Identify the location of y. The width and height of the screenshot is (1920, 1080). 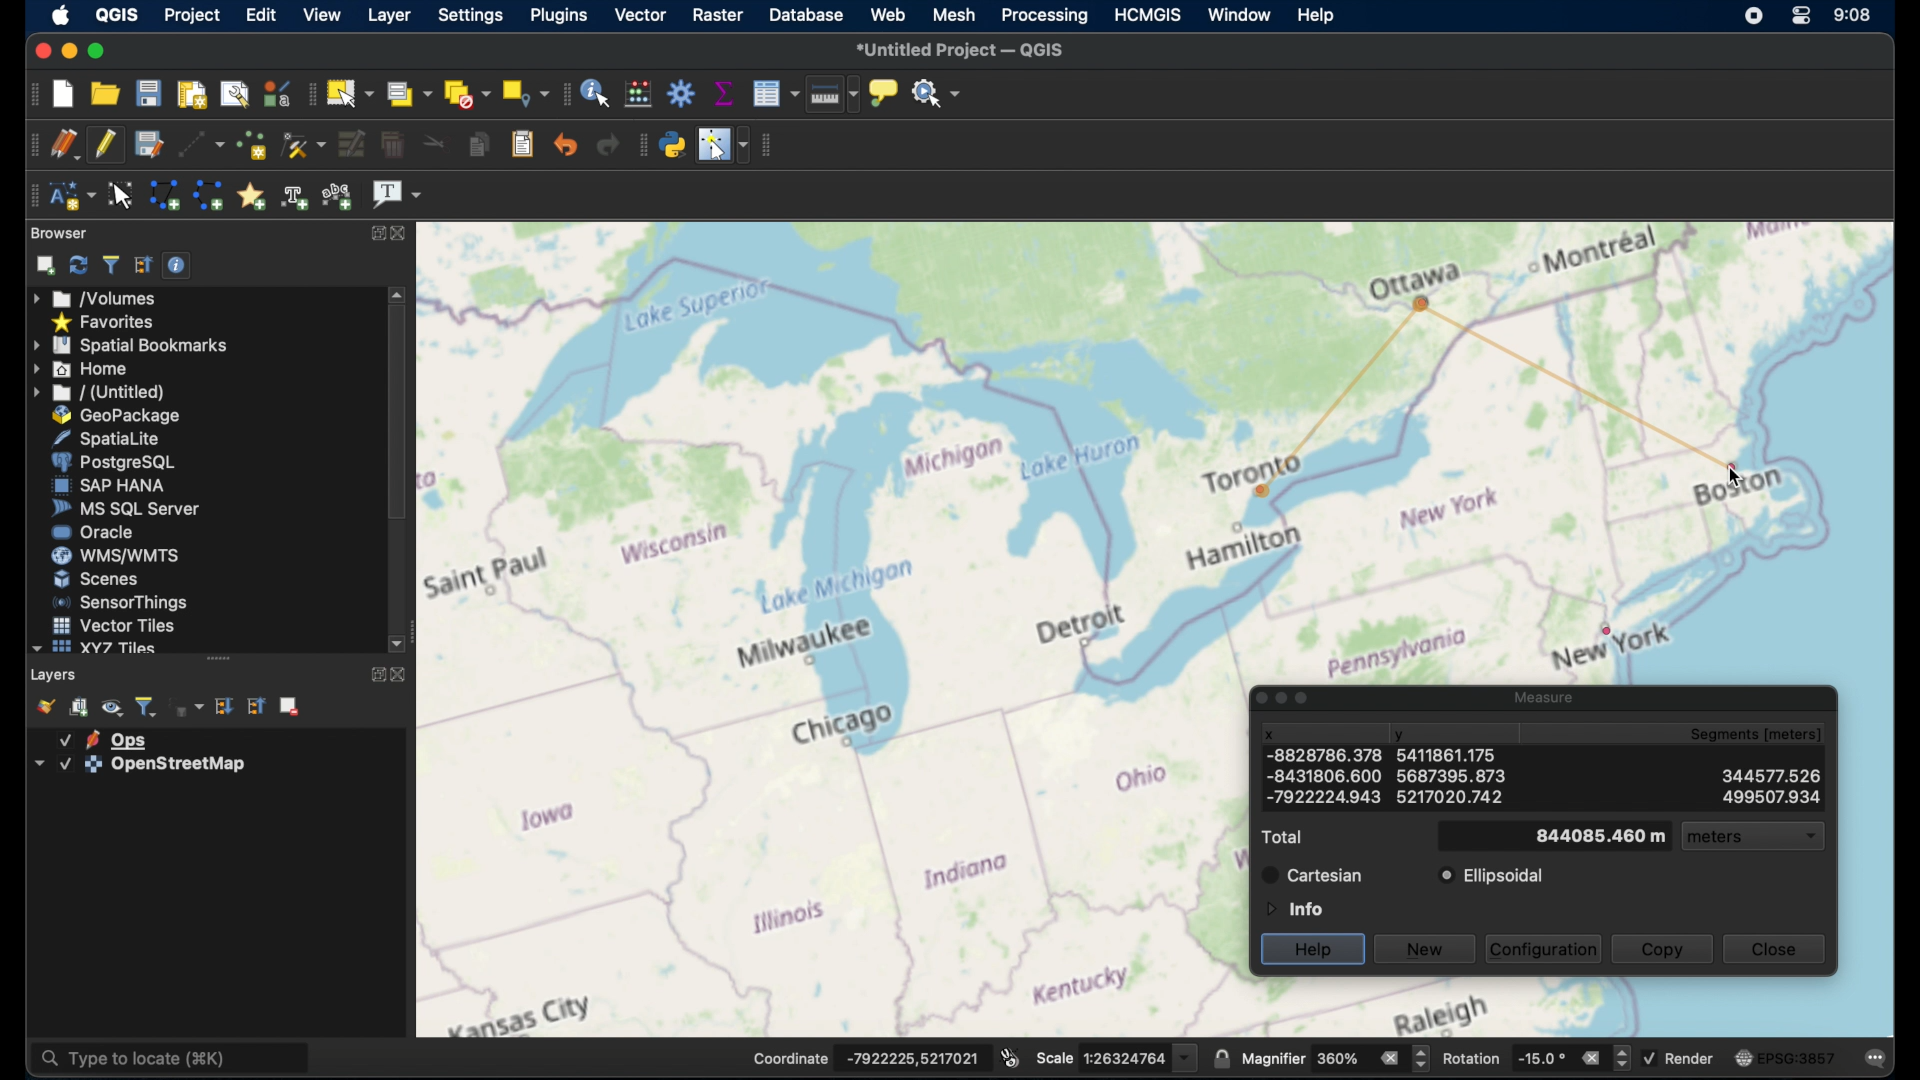
(1402, 737).